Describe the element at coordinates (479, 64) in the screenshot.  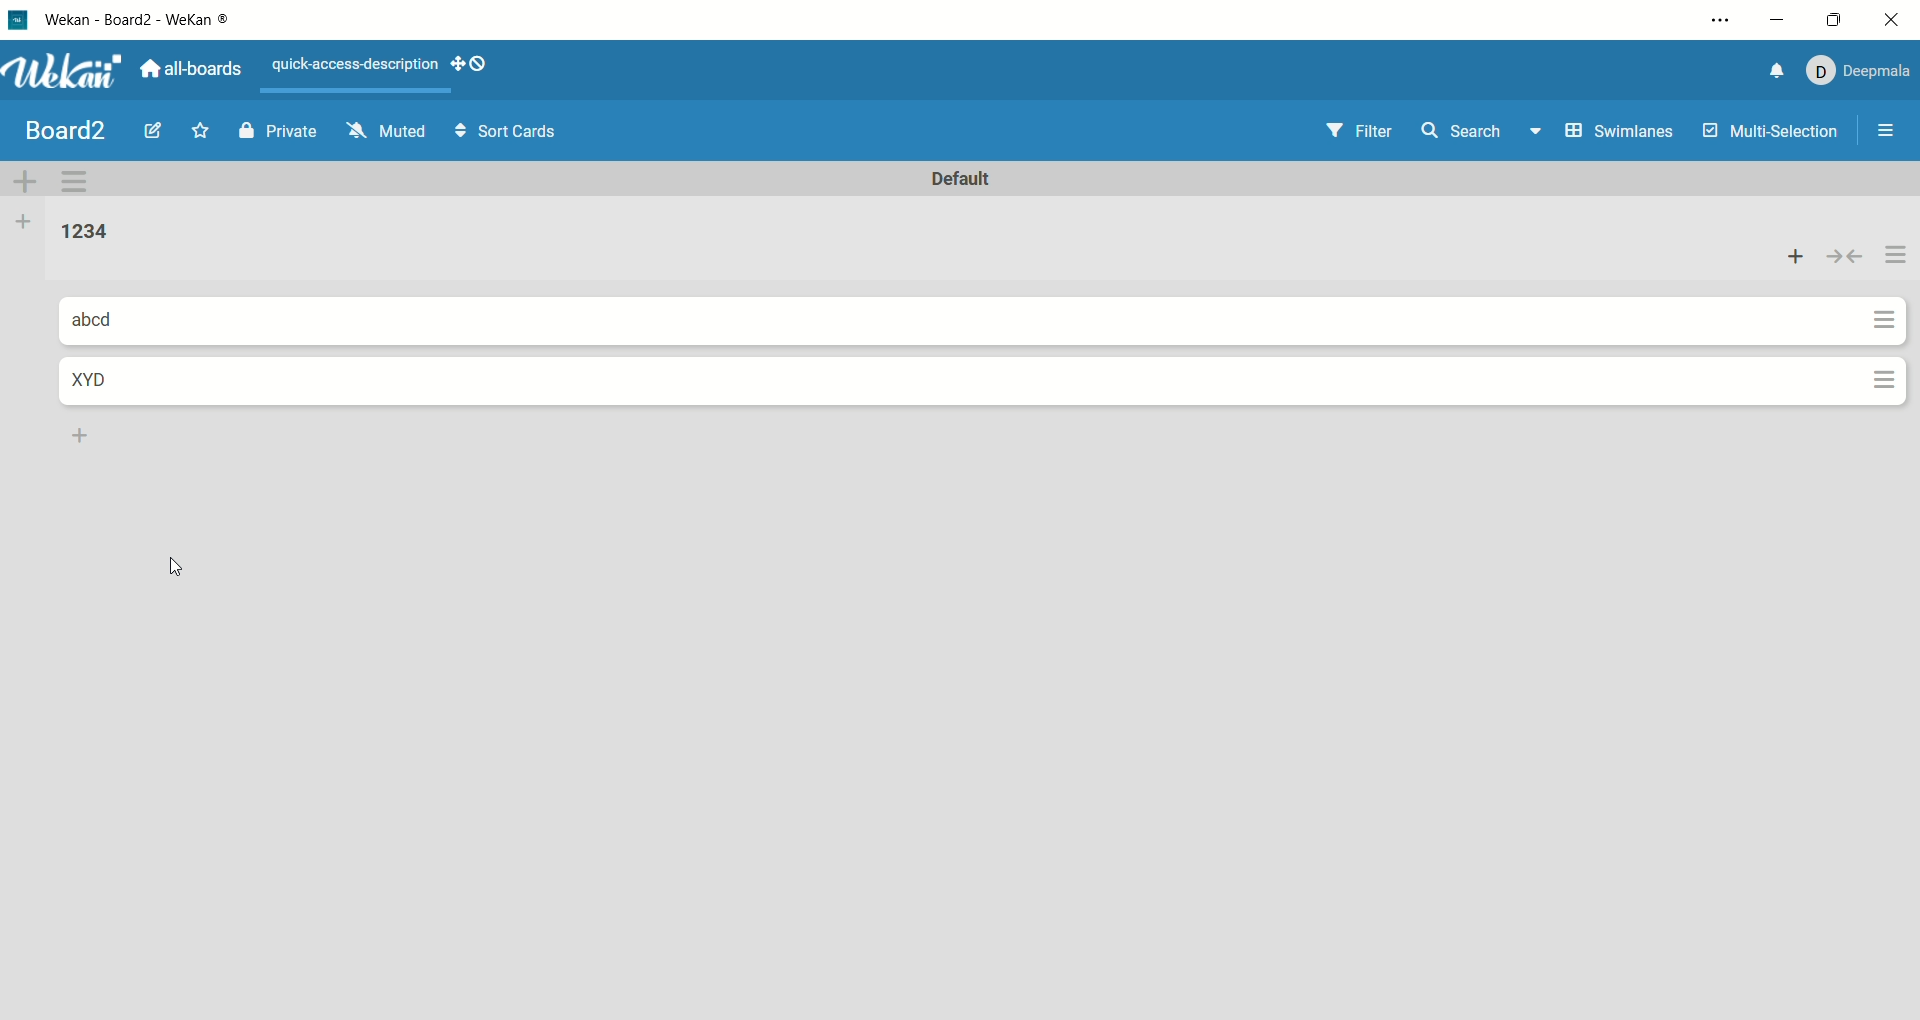
I see `show-desktop-drag-handles` at that location.